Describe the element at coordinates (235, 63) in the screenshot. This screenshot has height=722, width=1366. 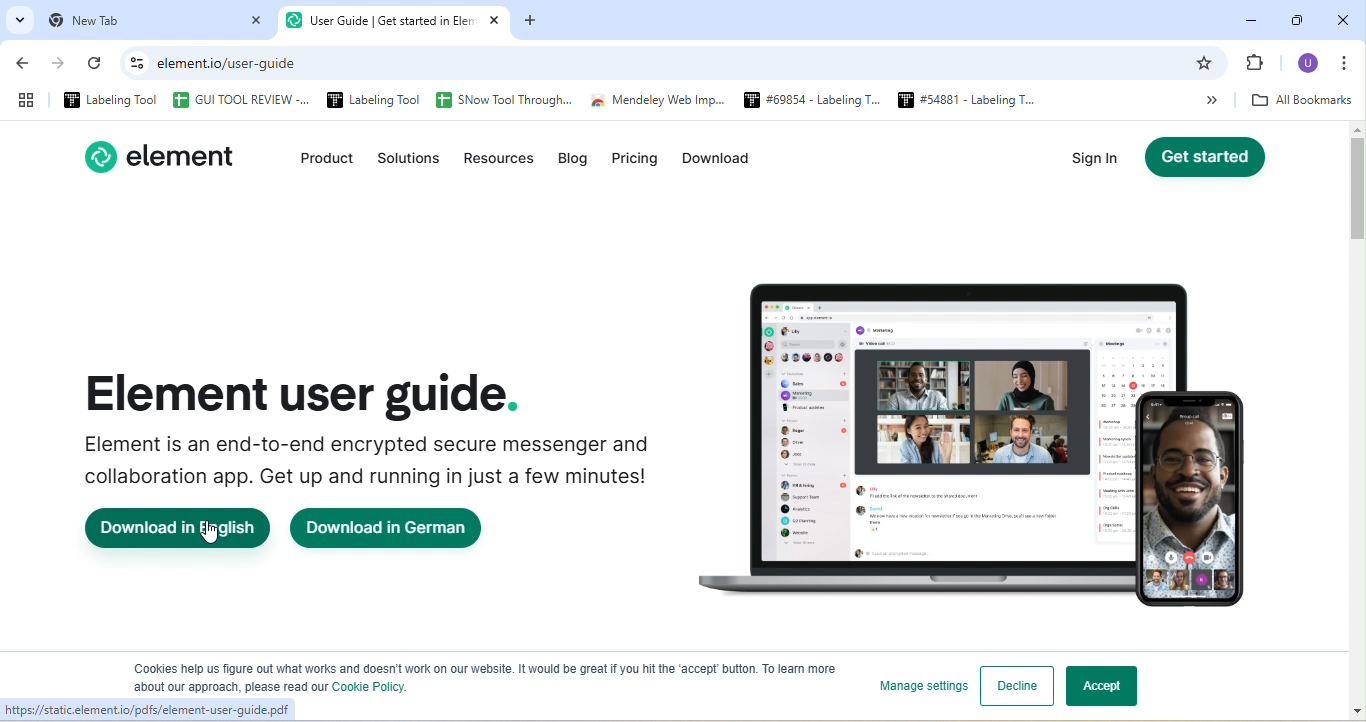
I see `element /user guide` at that location.